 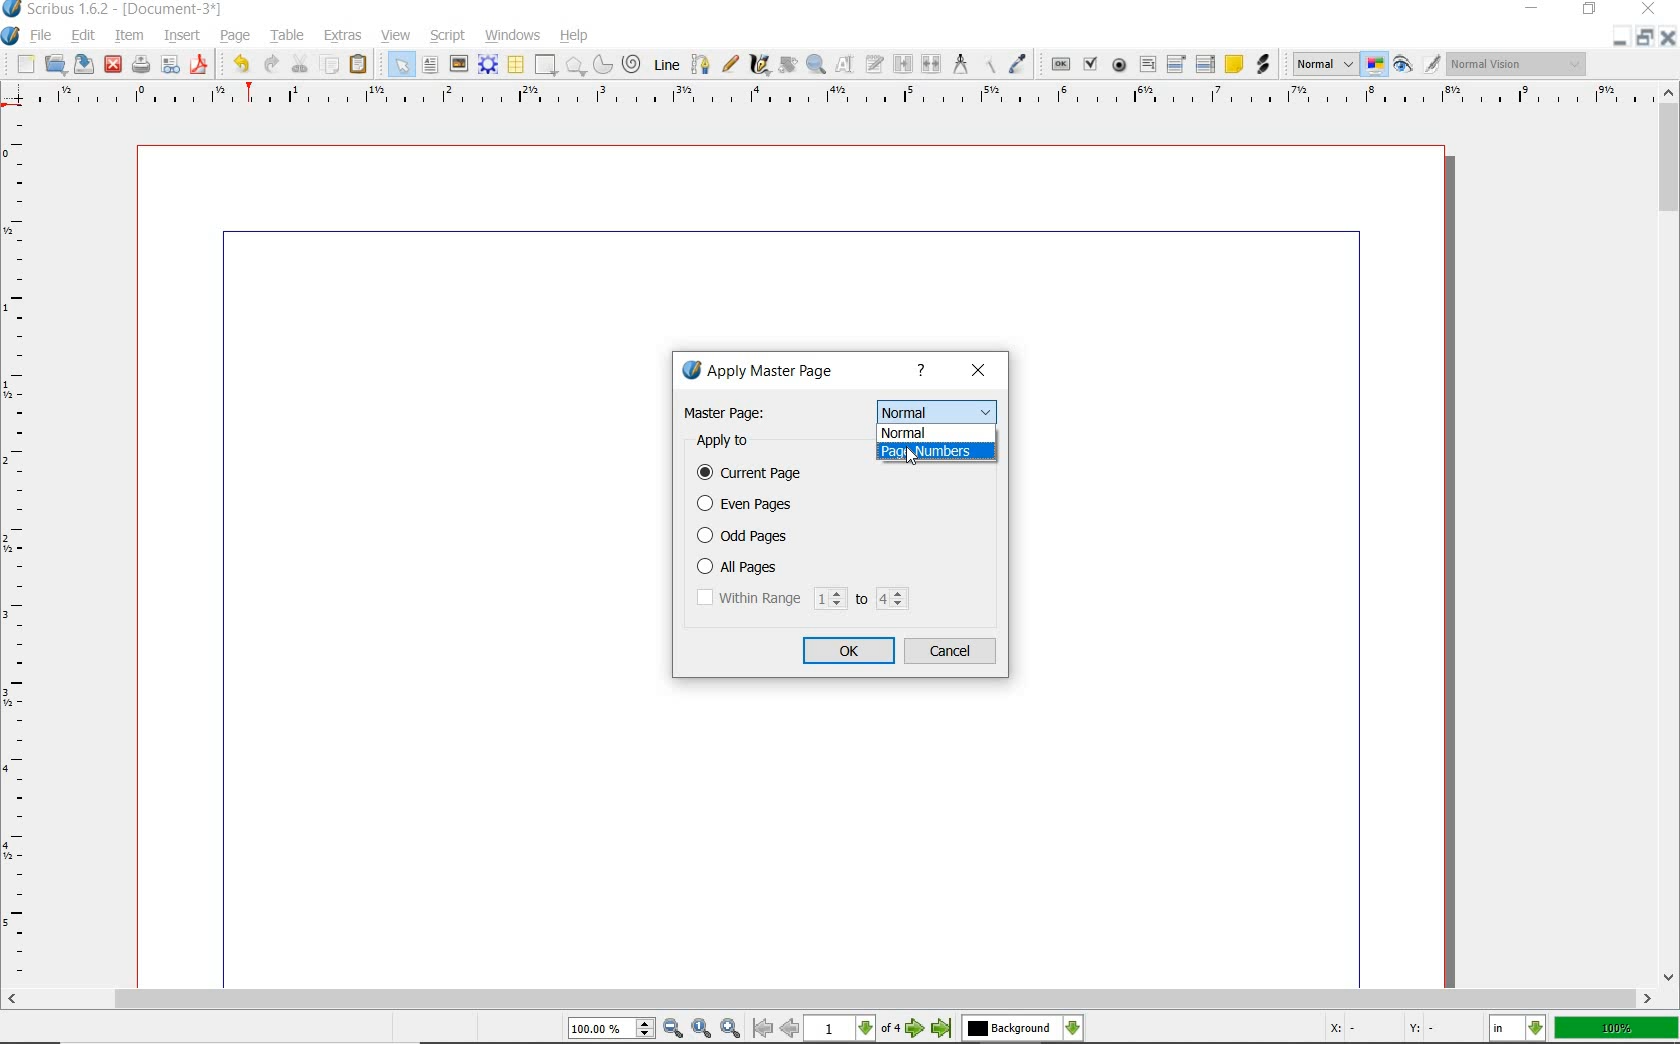 I want to click on image frame, so click(x=457, y=63).